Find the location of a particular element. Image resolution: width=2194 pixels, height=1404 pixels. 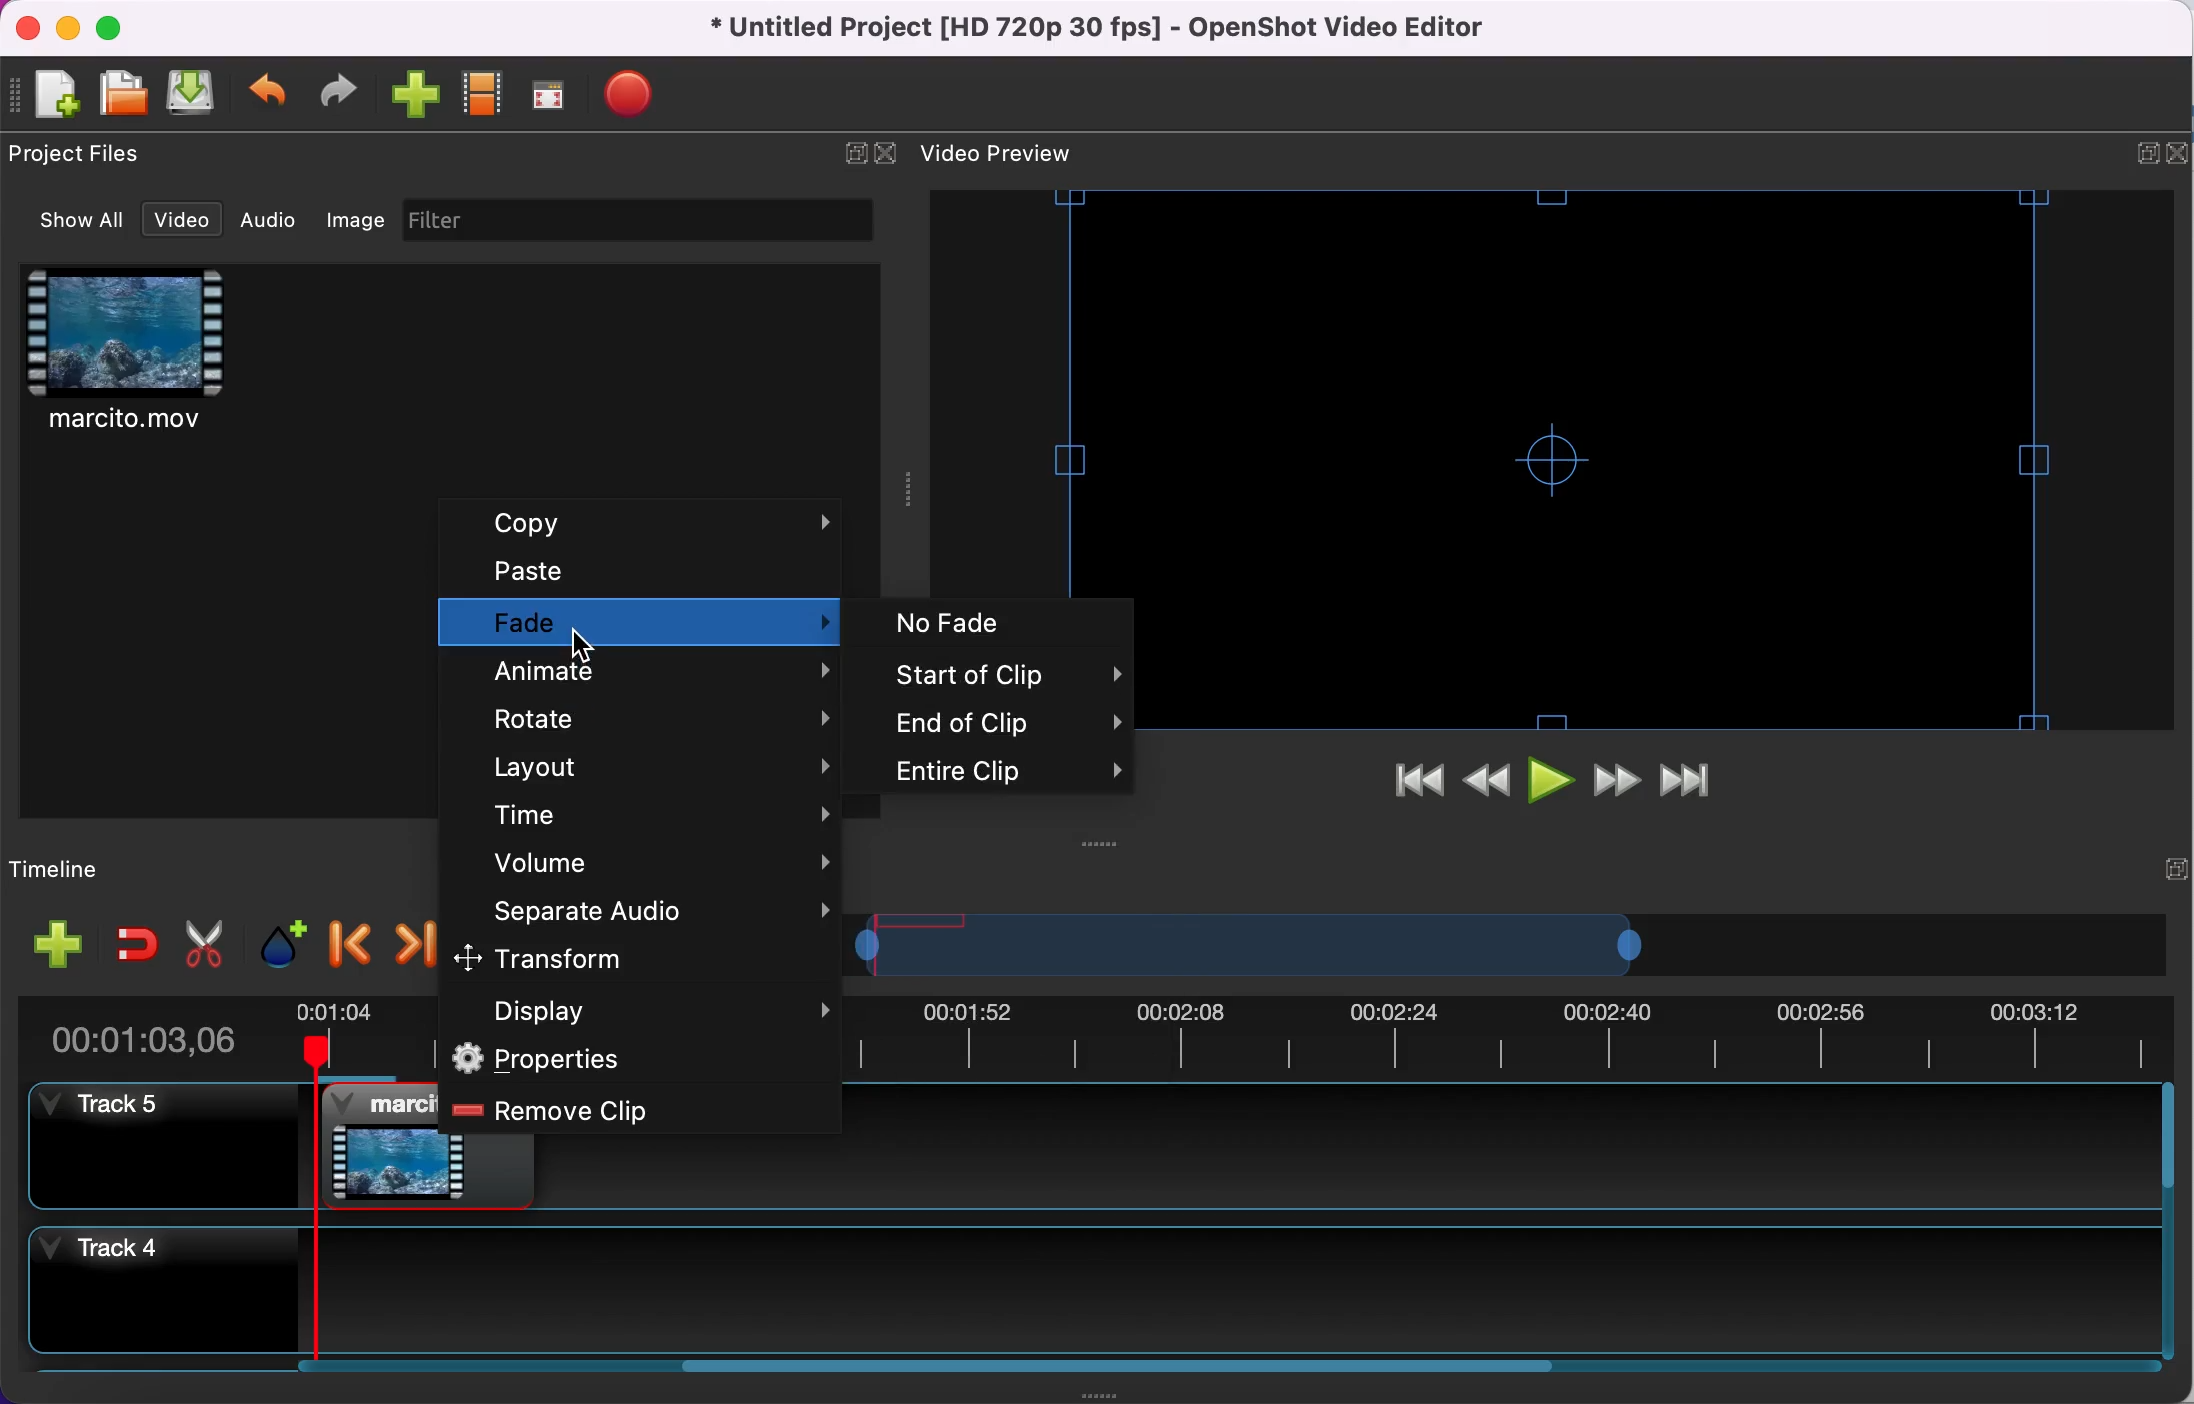

full screen is located at coordinates (550, 94).